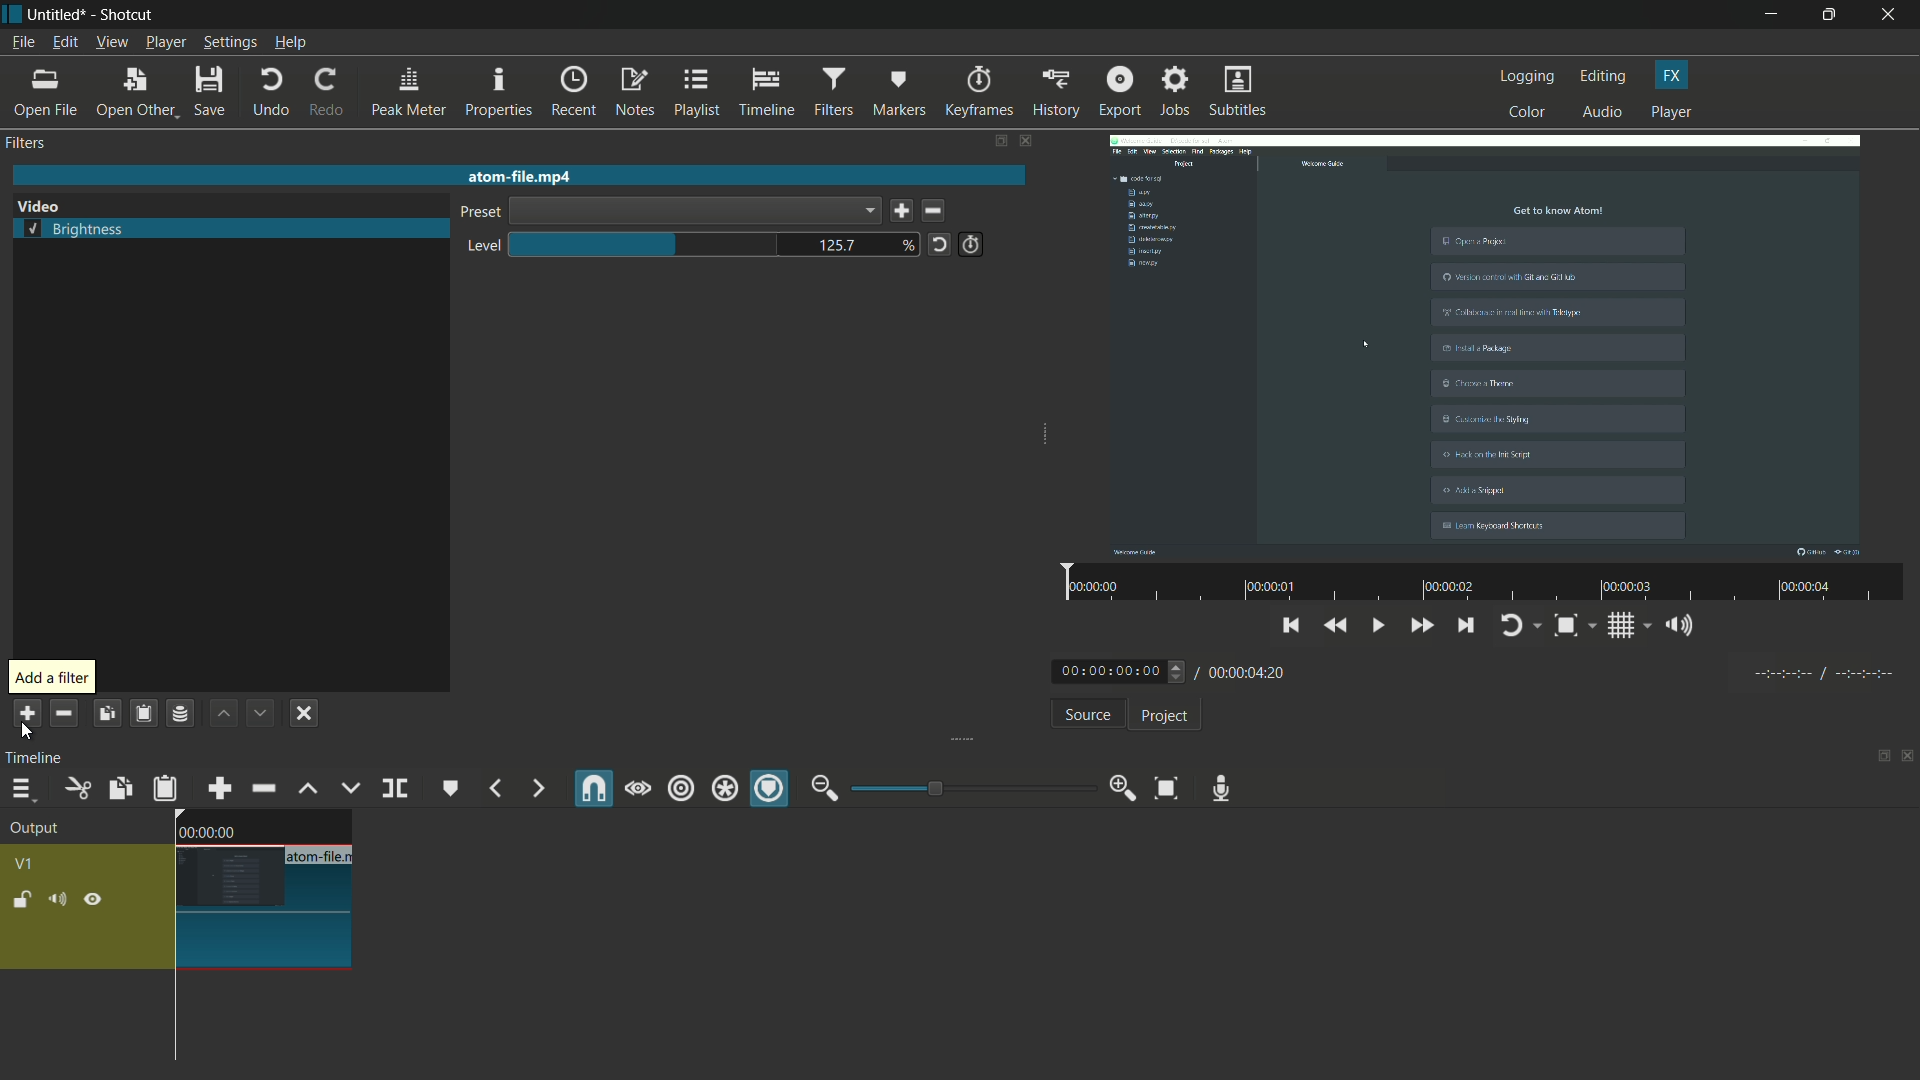 This screenshot has height=1080, width=1920. I want to click on project, so click(1162, 716).